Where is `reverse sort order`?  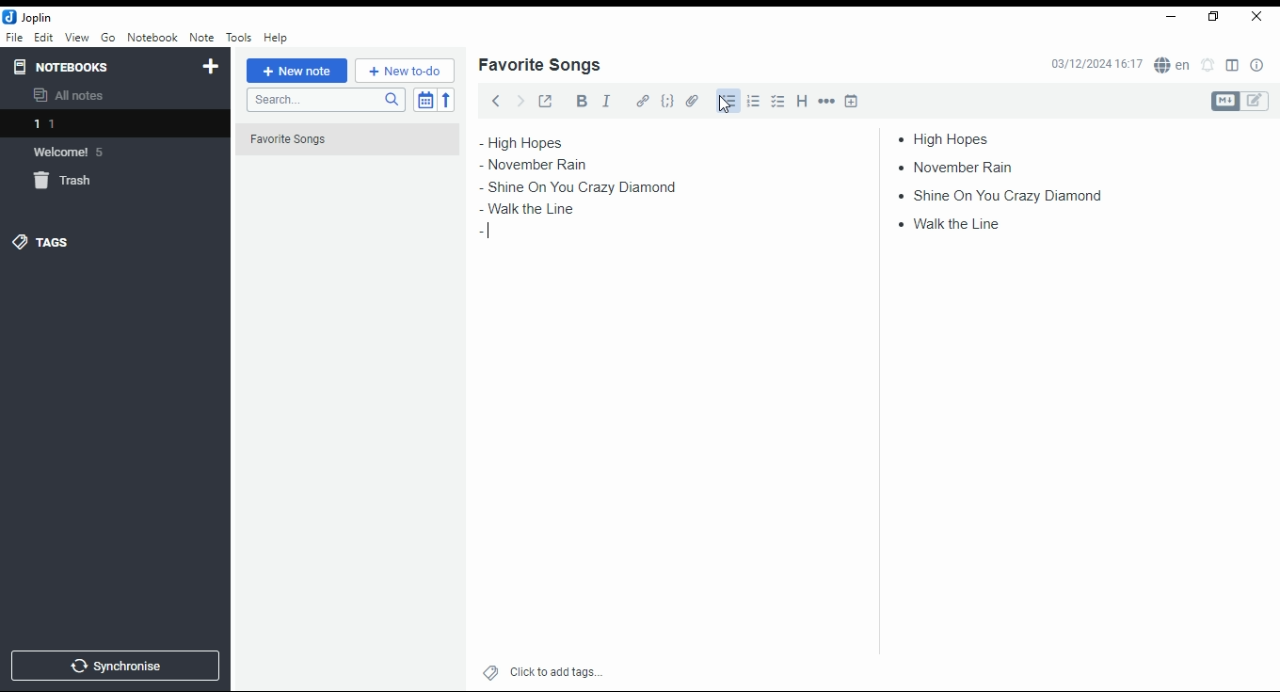
reverse sort order is located at coordinates (446, 100).